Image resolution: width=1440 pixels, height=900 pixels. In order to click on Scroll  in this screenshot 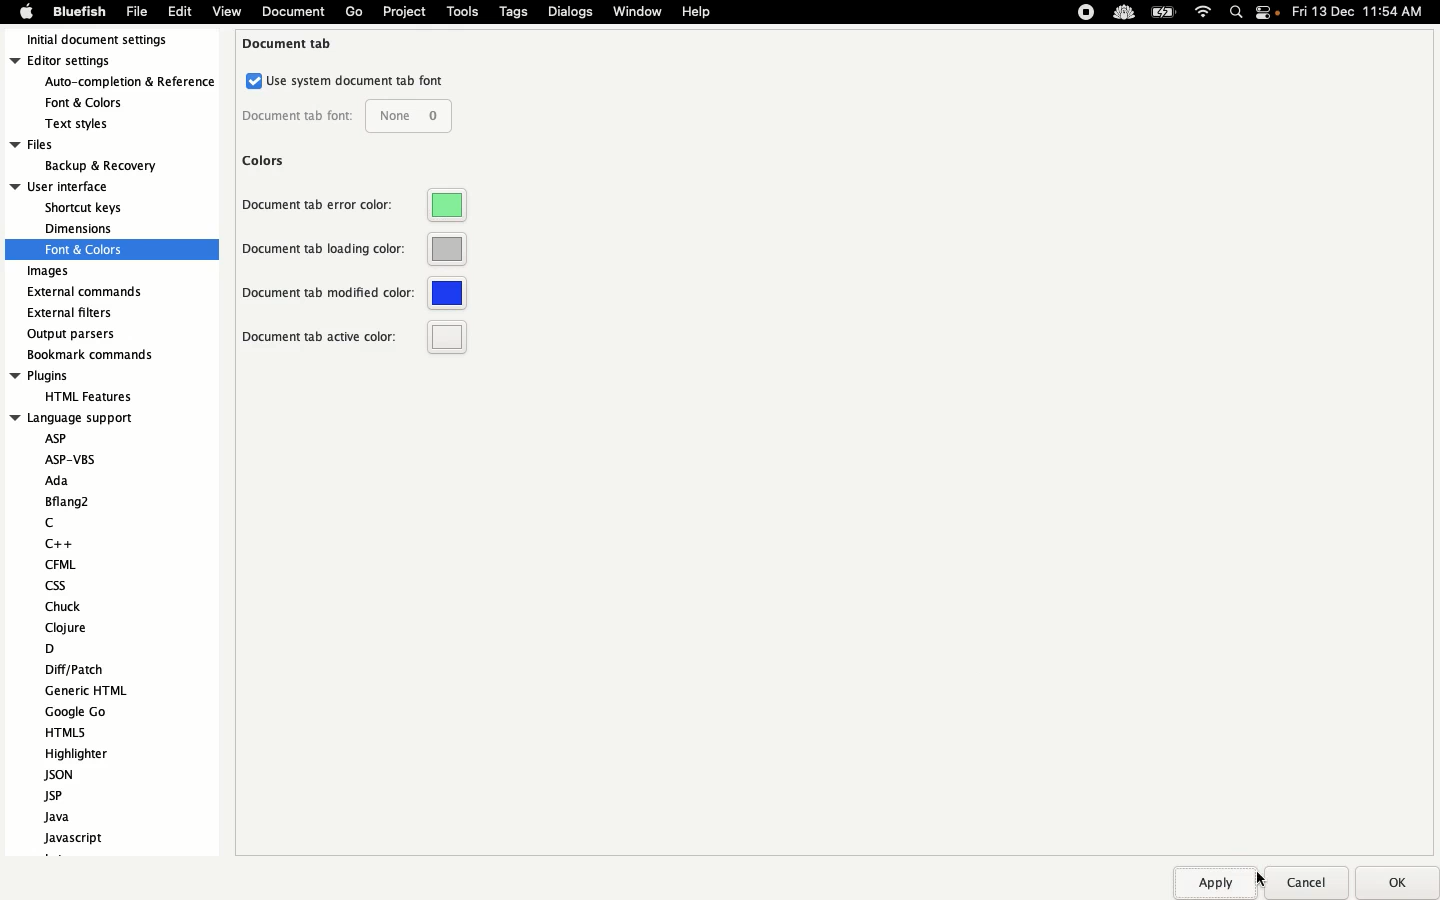, I will do `click(211, 334)`.